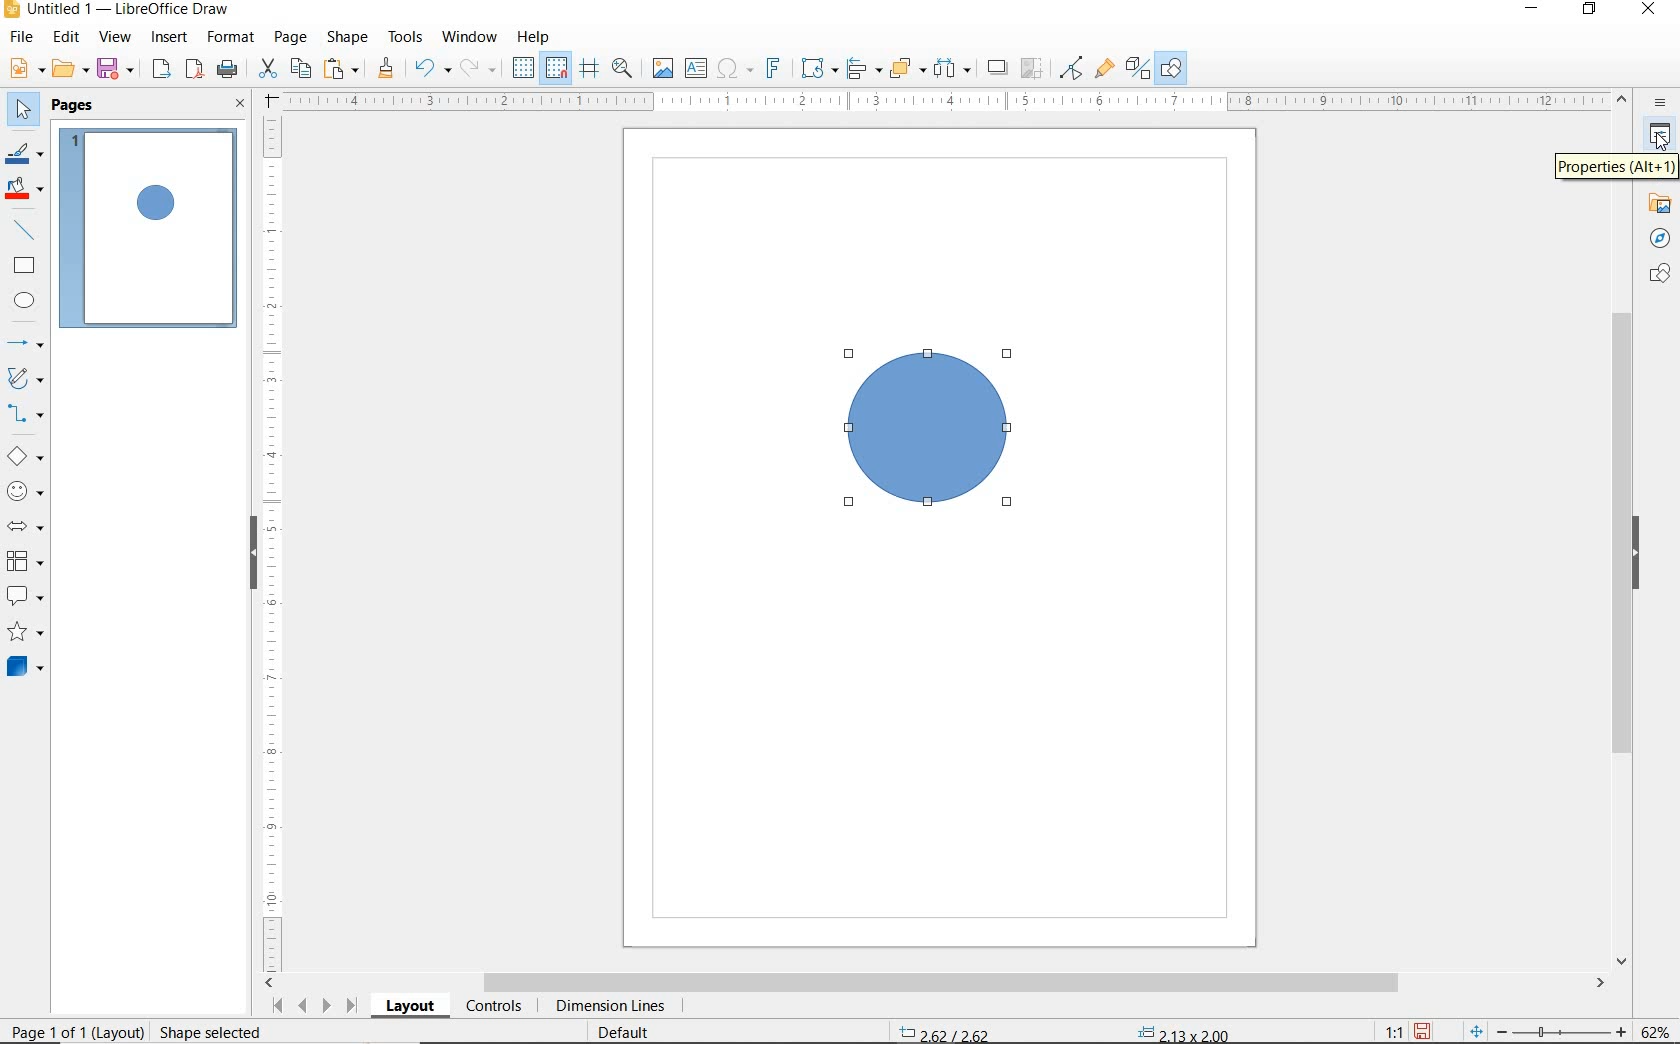 Image resolution: width=1680 pixels, height=1044 pixels. I want to click on zoom out and zoom in, so click(1547, 1029).